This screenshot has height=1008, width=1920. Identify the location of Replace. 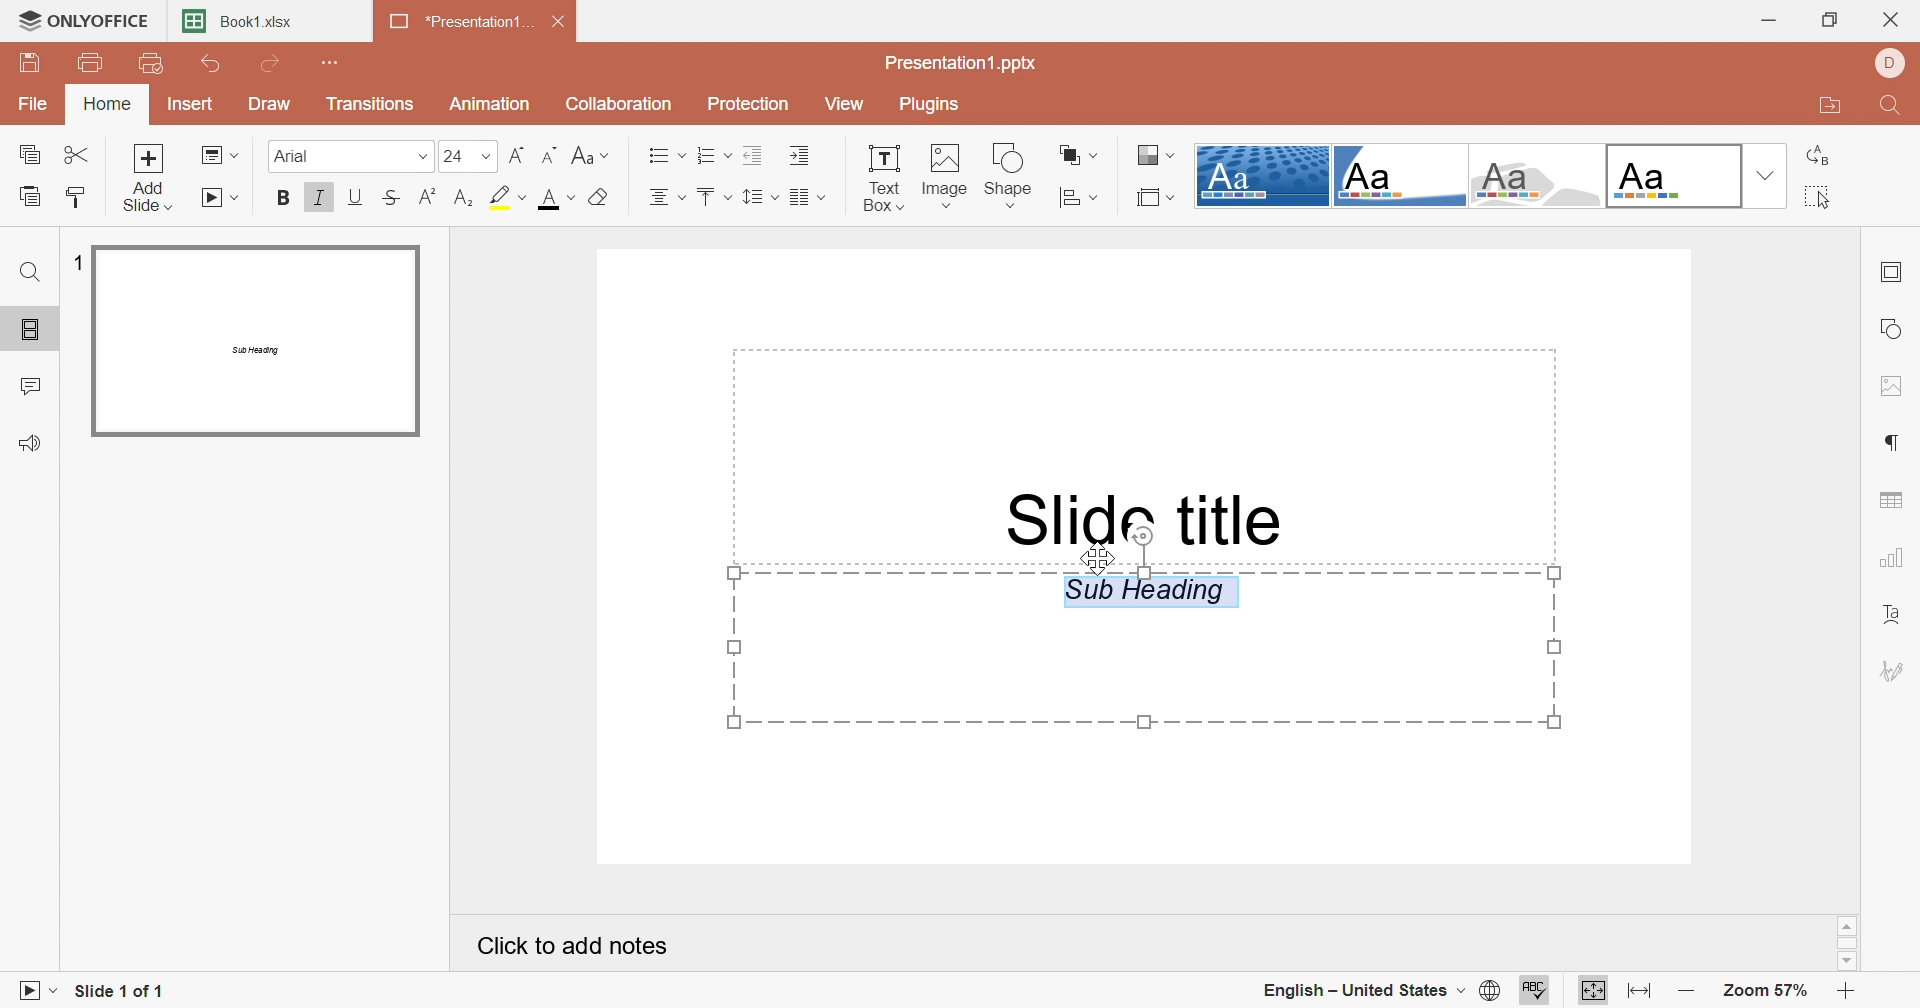
(1817, 158).